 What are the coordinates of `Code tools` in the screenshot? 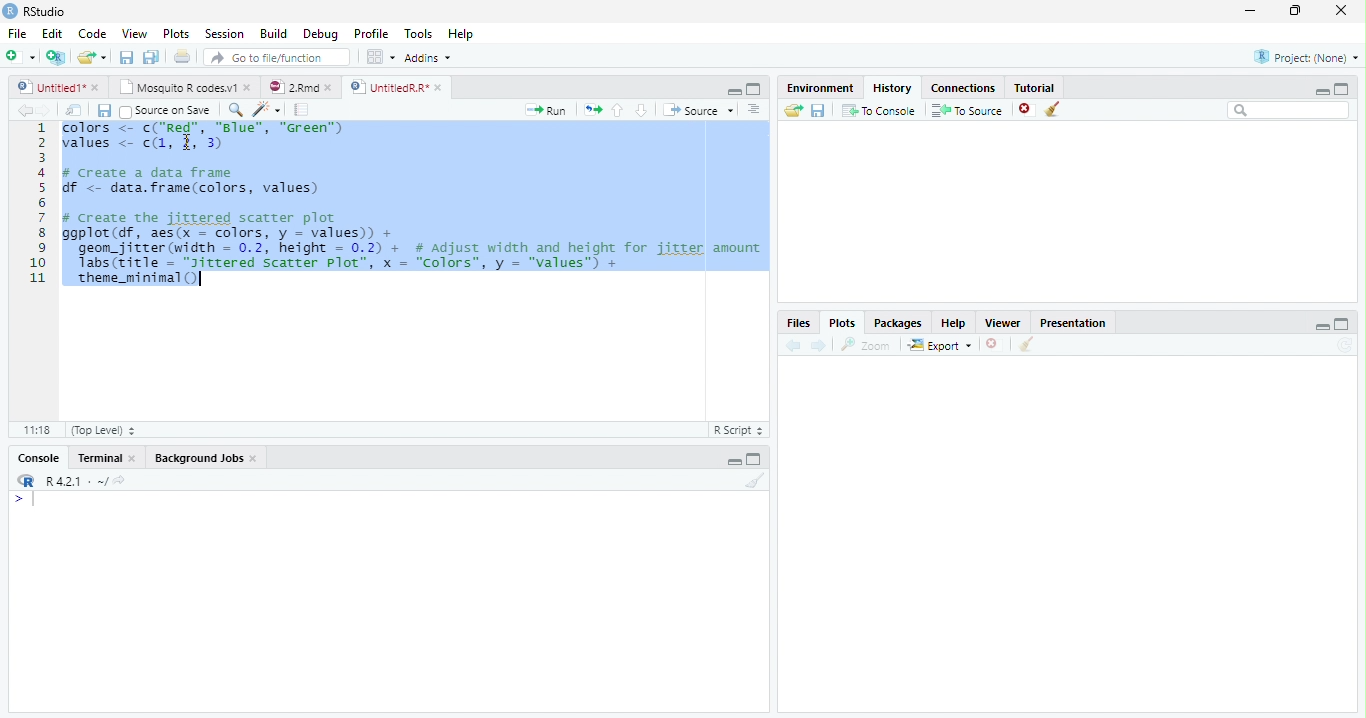 It's located at (268, 110).